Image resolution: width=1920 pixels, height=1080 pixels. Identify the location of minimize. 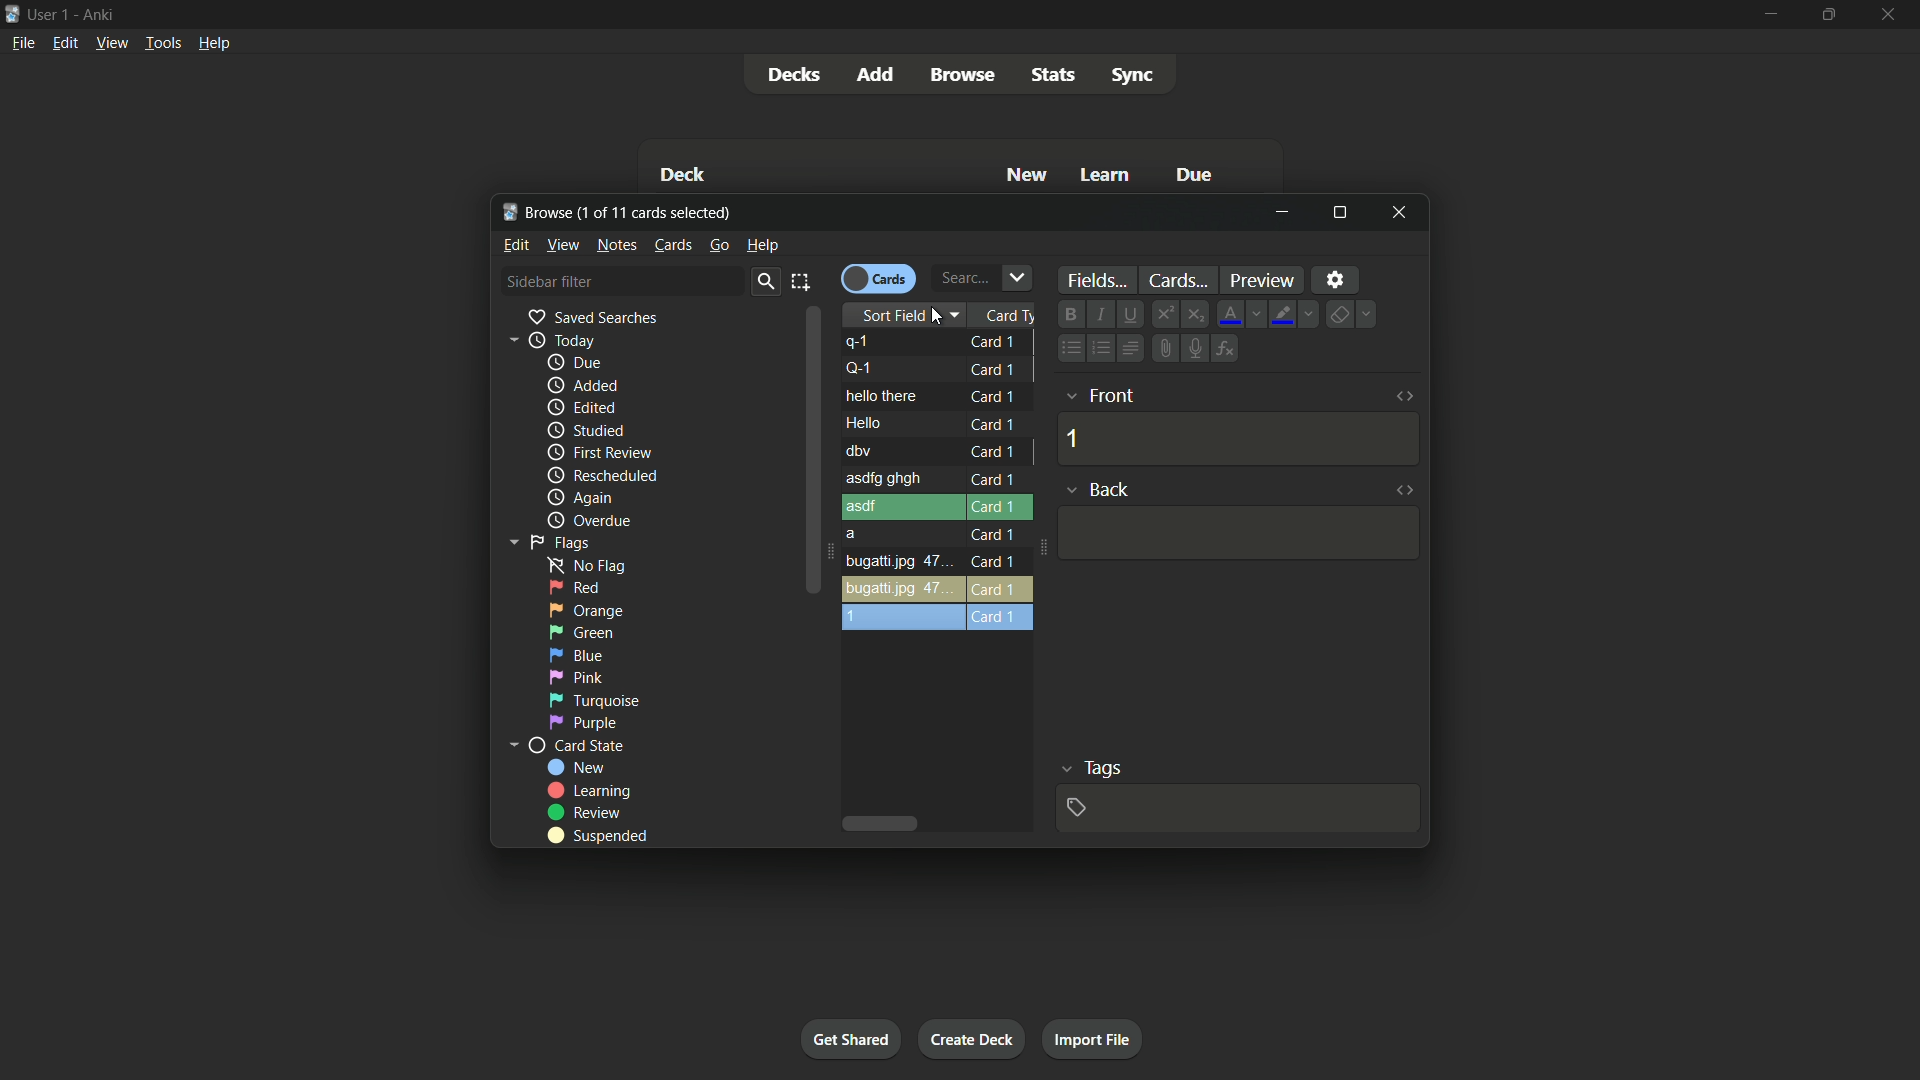
(1763, 15).